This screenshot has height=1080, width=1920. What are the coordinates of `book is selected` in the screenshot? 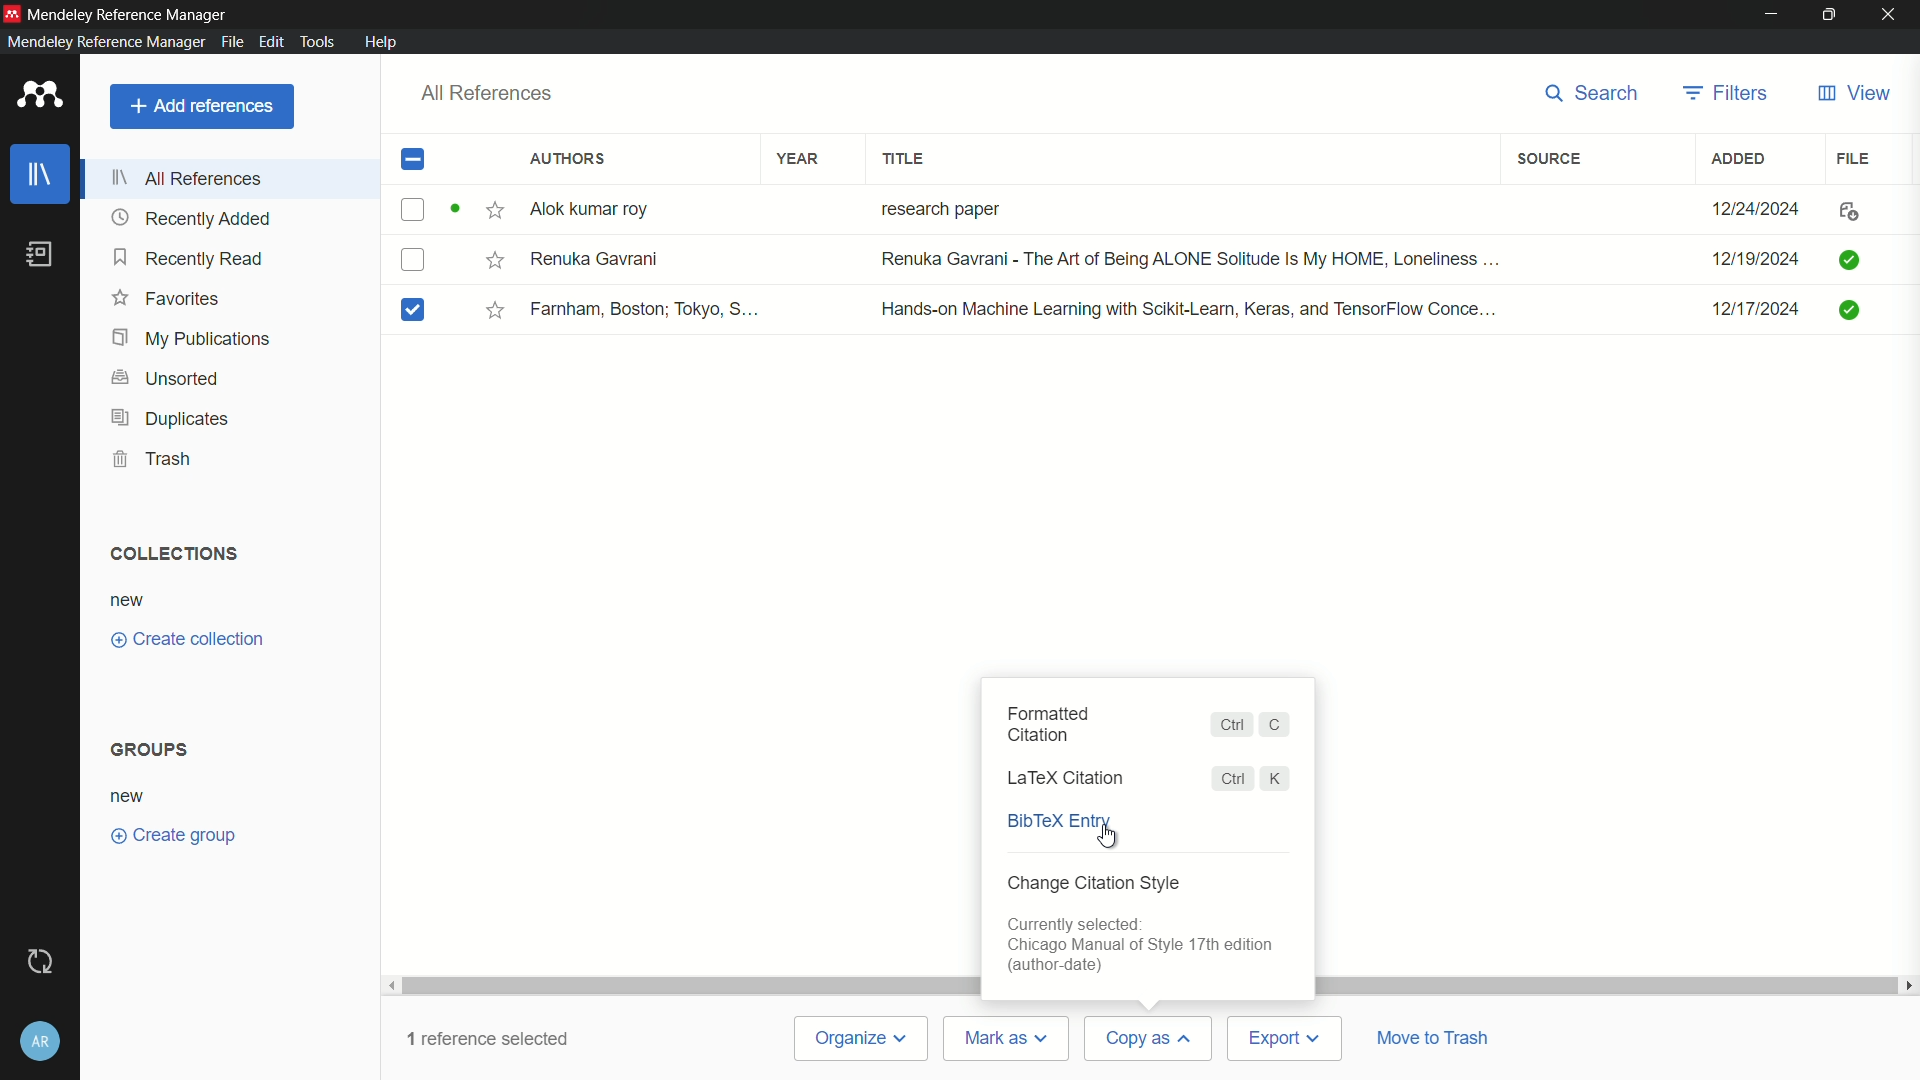 It's located at (419, 310).